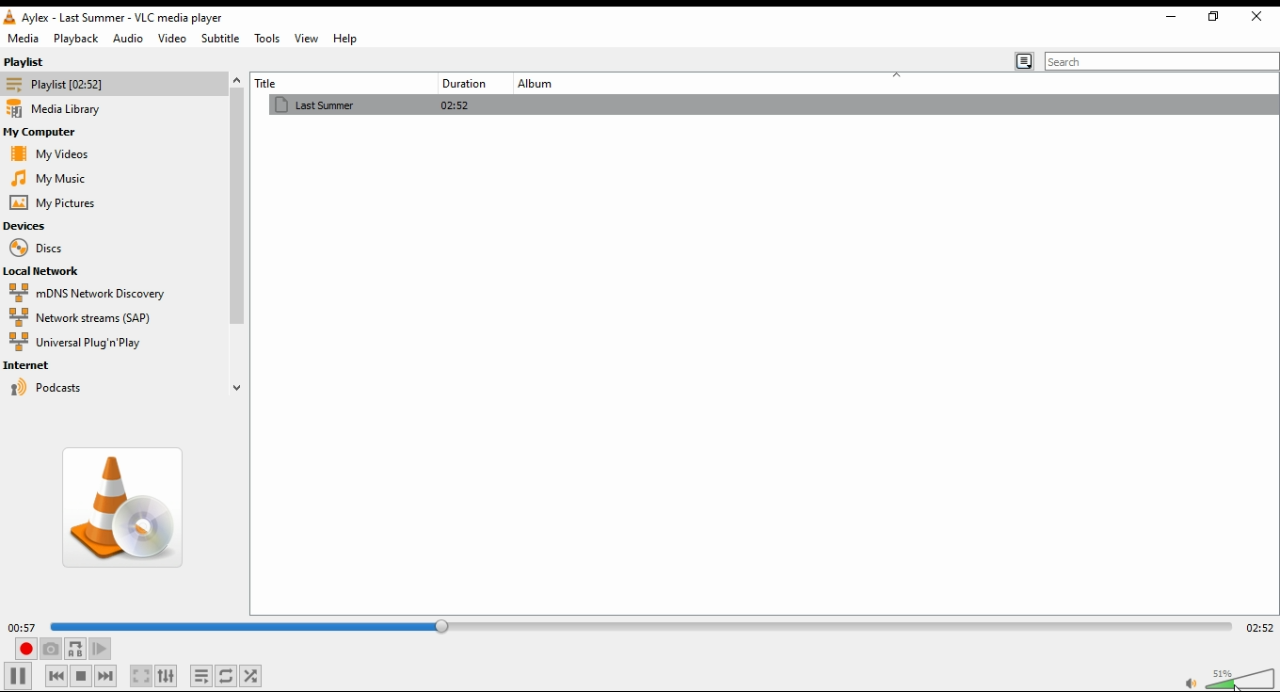  Describe the element at coordinates (127, 18) in the screenshot. I see `file name` at that location.